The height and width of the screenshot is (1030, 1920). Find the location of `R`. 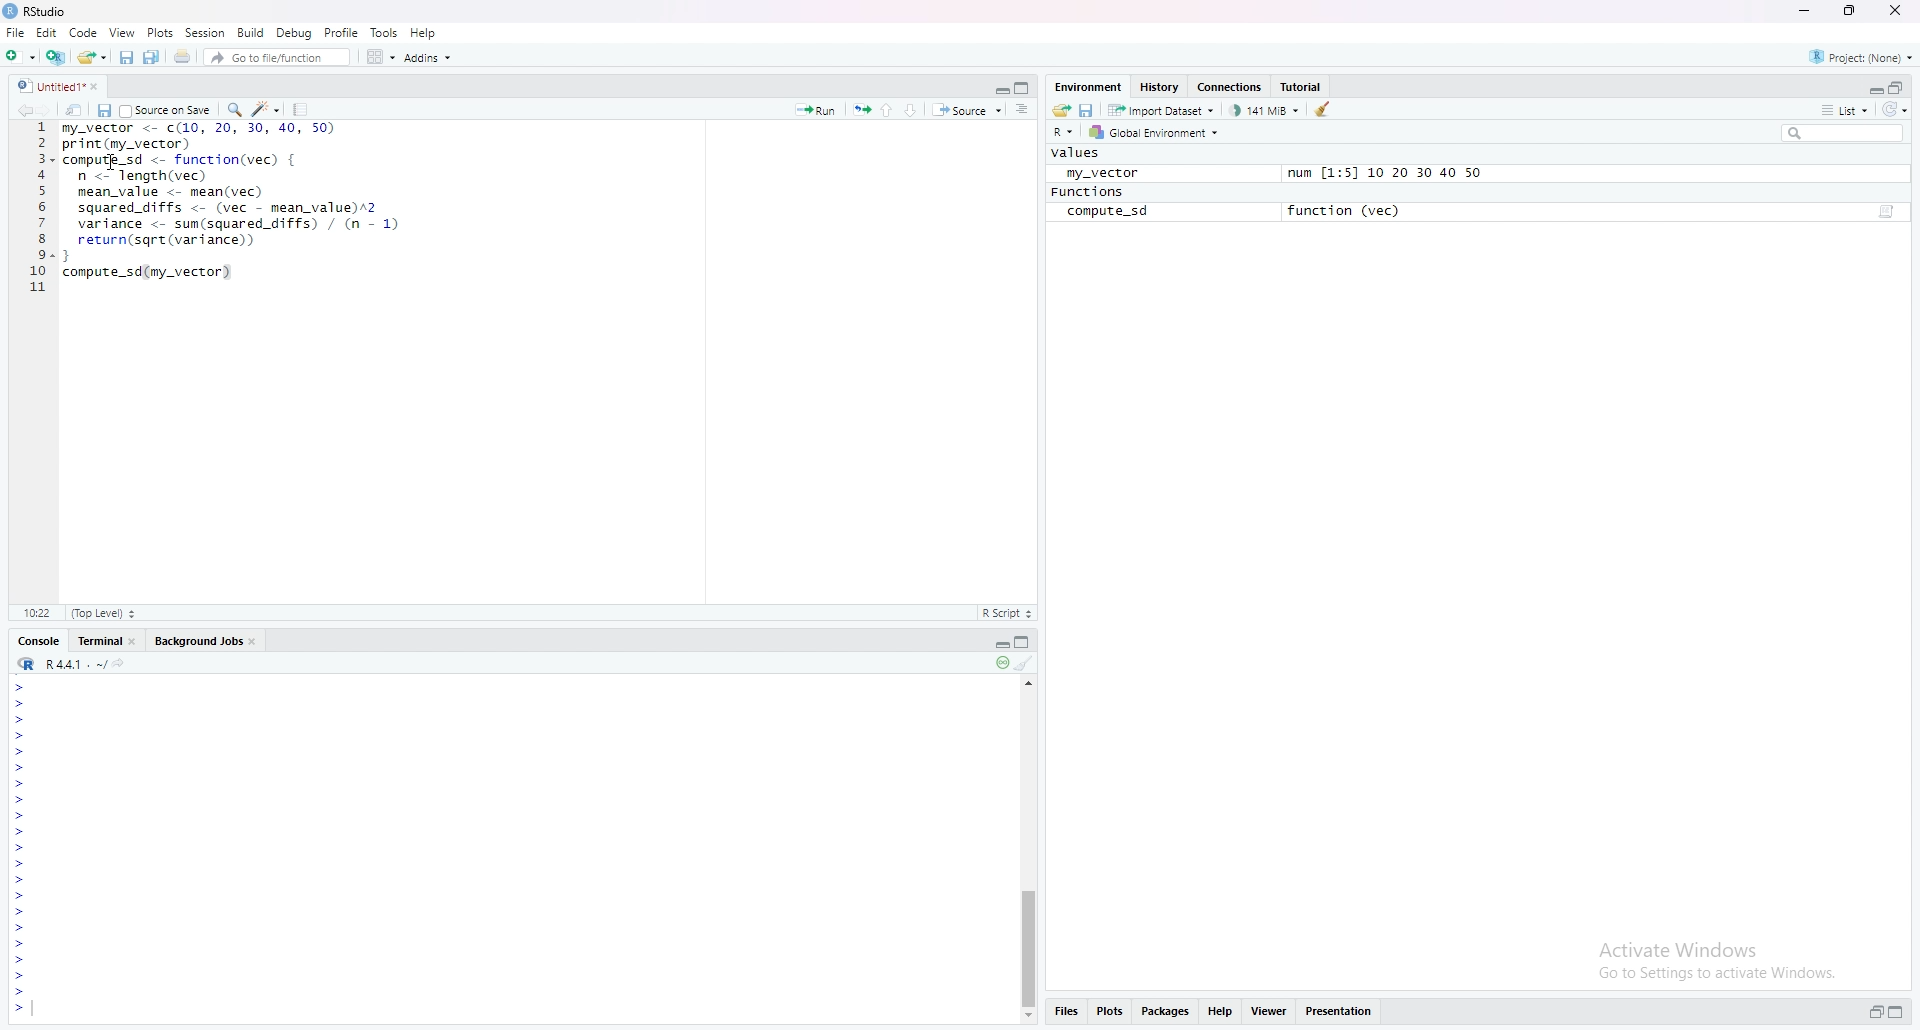

R is located at coordinates (1064, 133).